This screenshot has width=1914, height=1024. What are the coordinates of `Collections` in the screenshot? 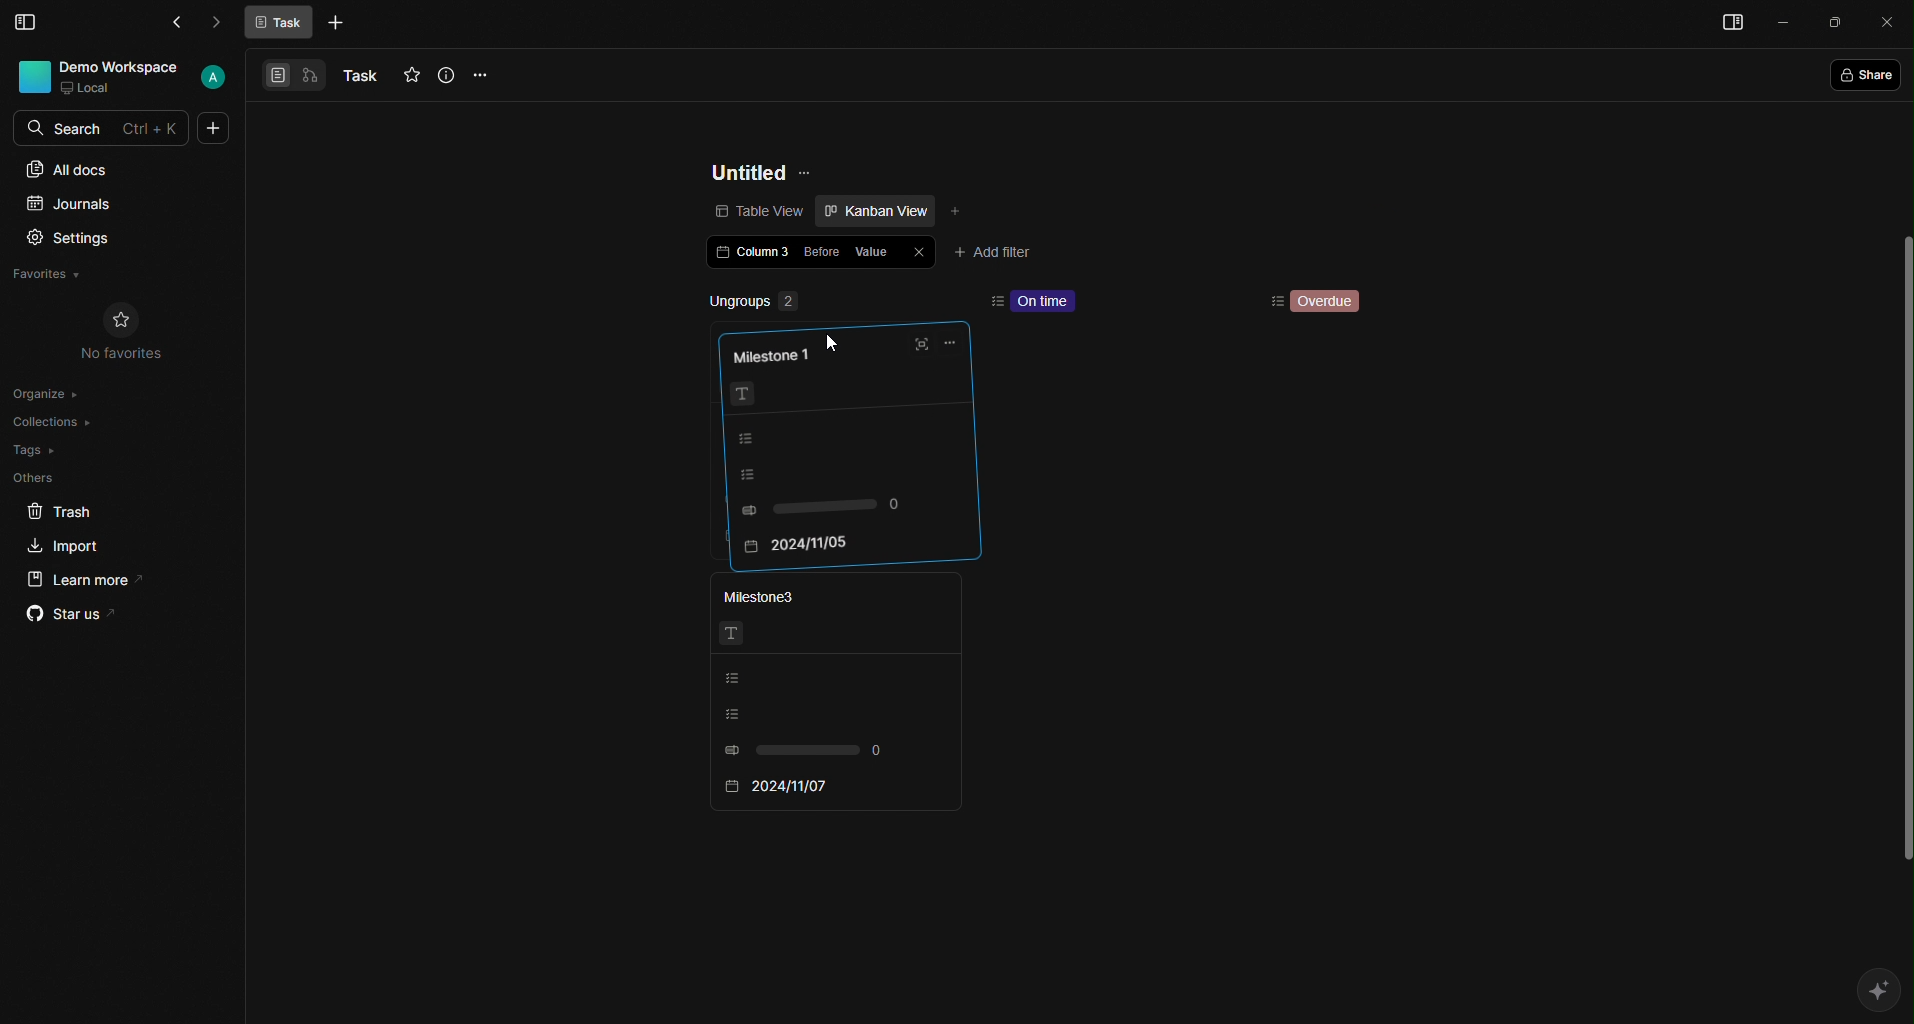 It's located at (56, 424).